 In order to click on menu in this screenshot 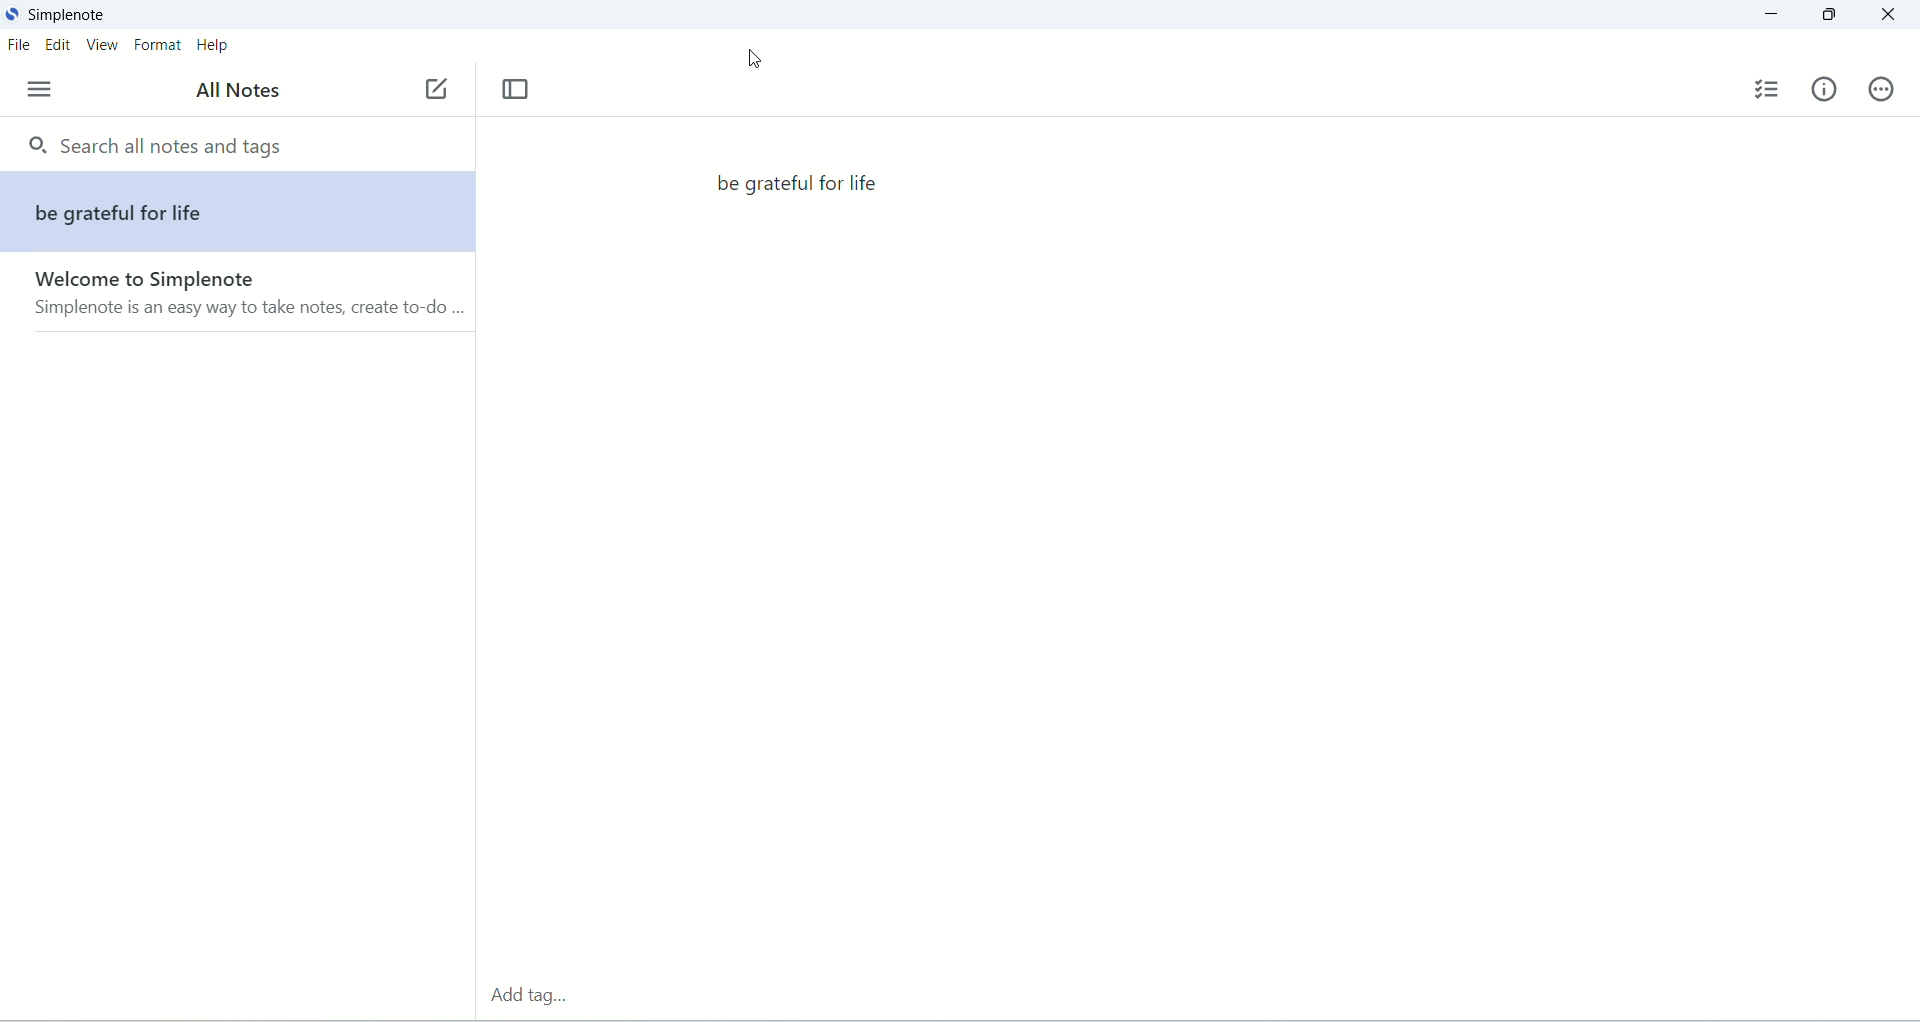, I will do `click(39, 91)`.